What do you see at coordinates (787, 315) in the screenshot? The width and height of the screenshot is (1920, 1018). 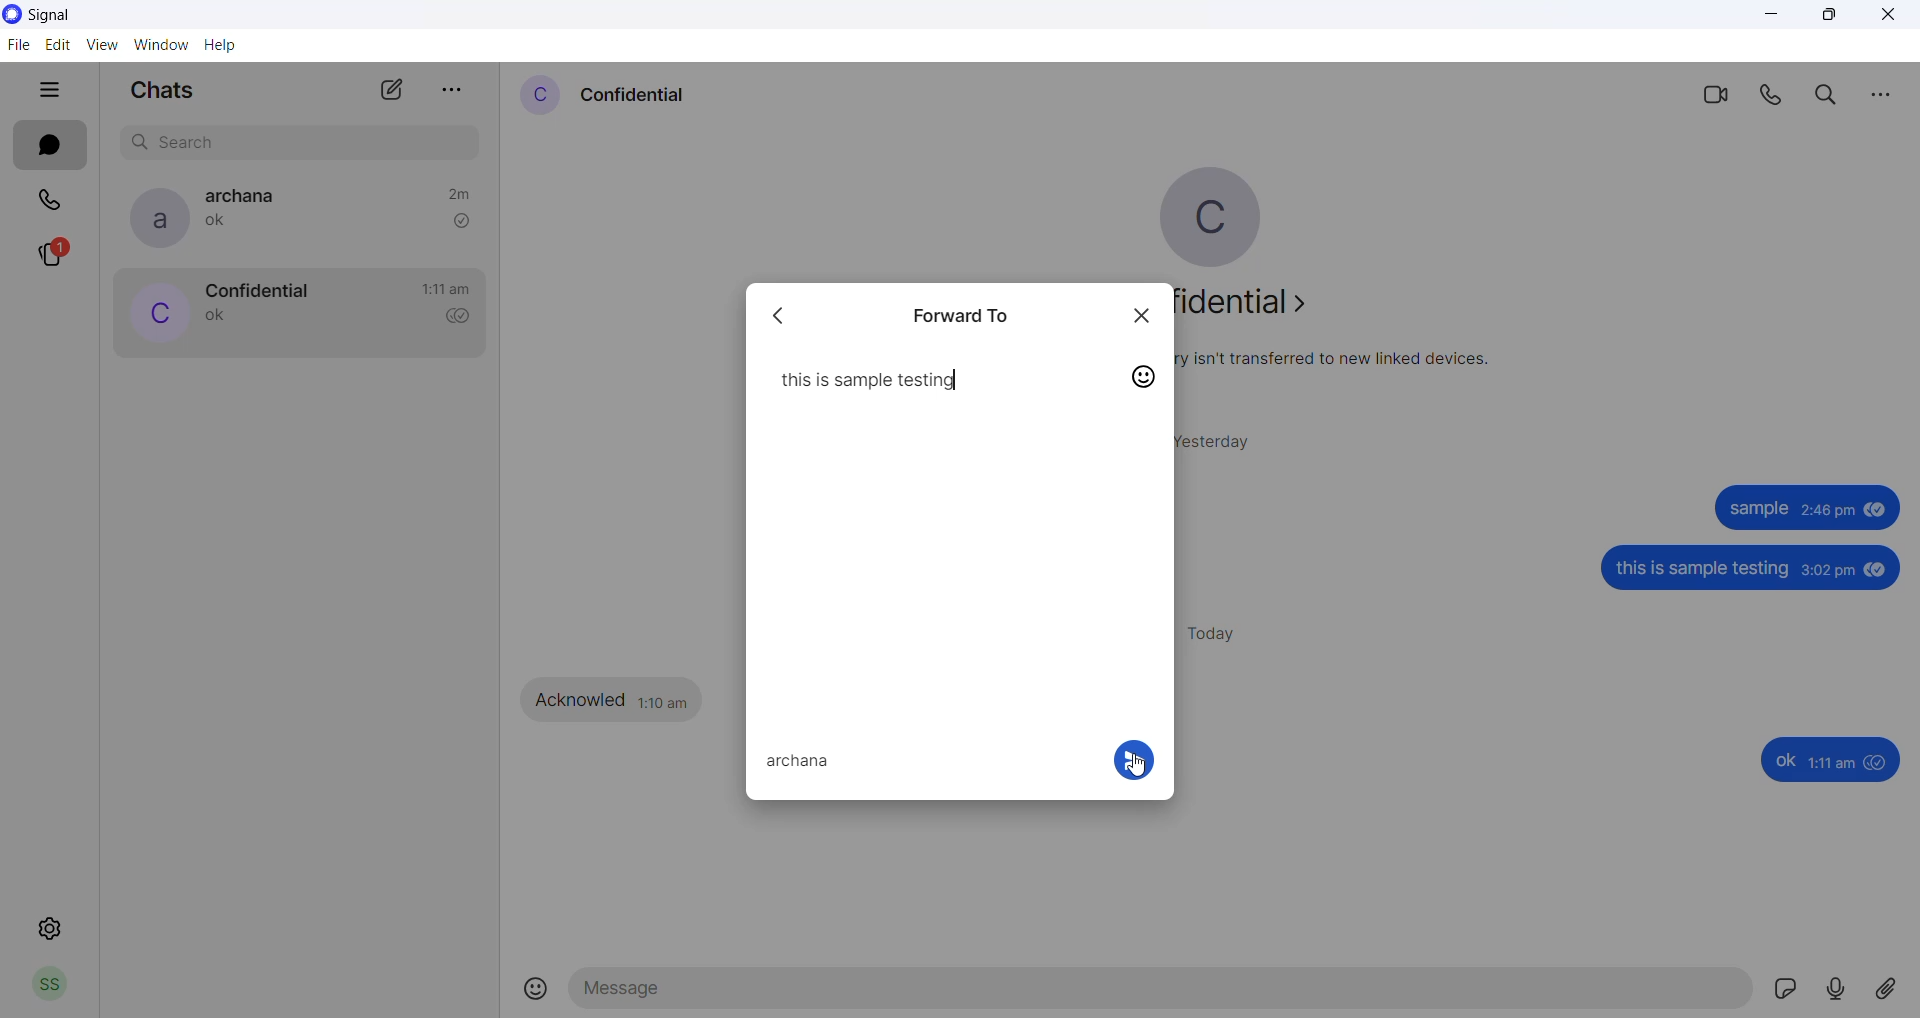 I see `go back ` at bounding box center [787, 315].